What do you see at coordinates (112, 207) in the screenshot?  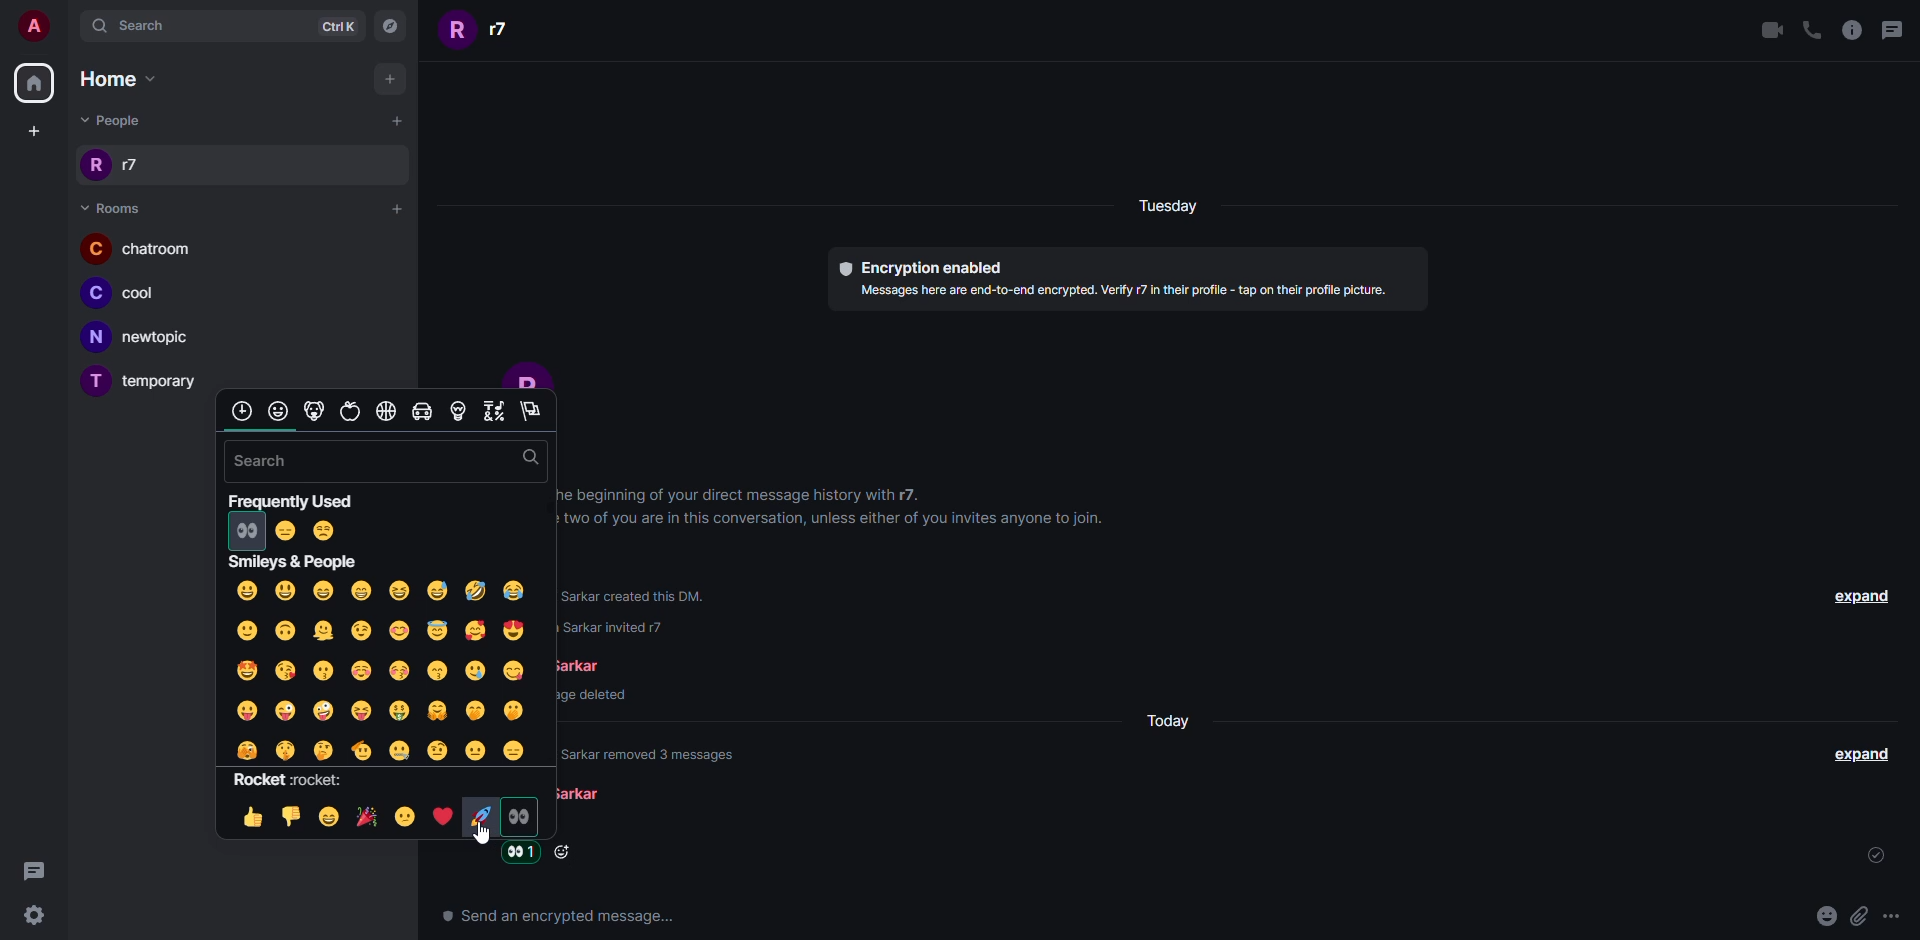 I see `room` at bounding box center [112, 207].